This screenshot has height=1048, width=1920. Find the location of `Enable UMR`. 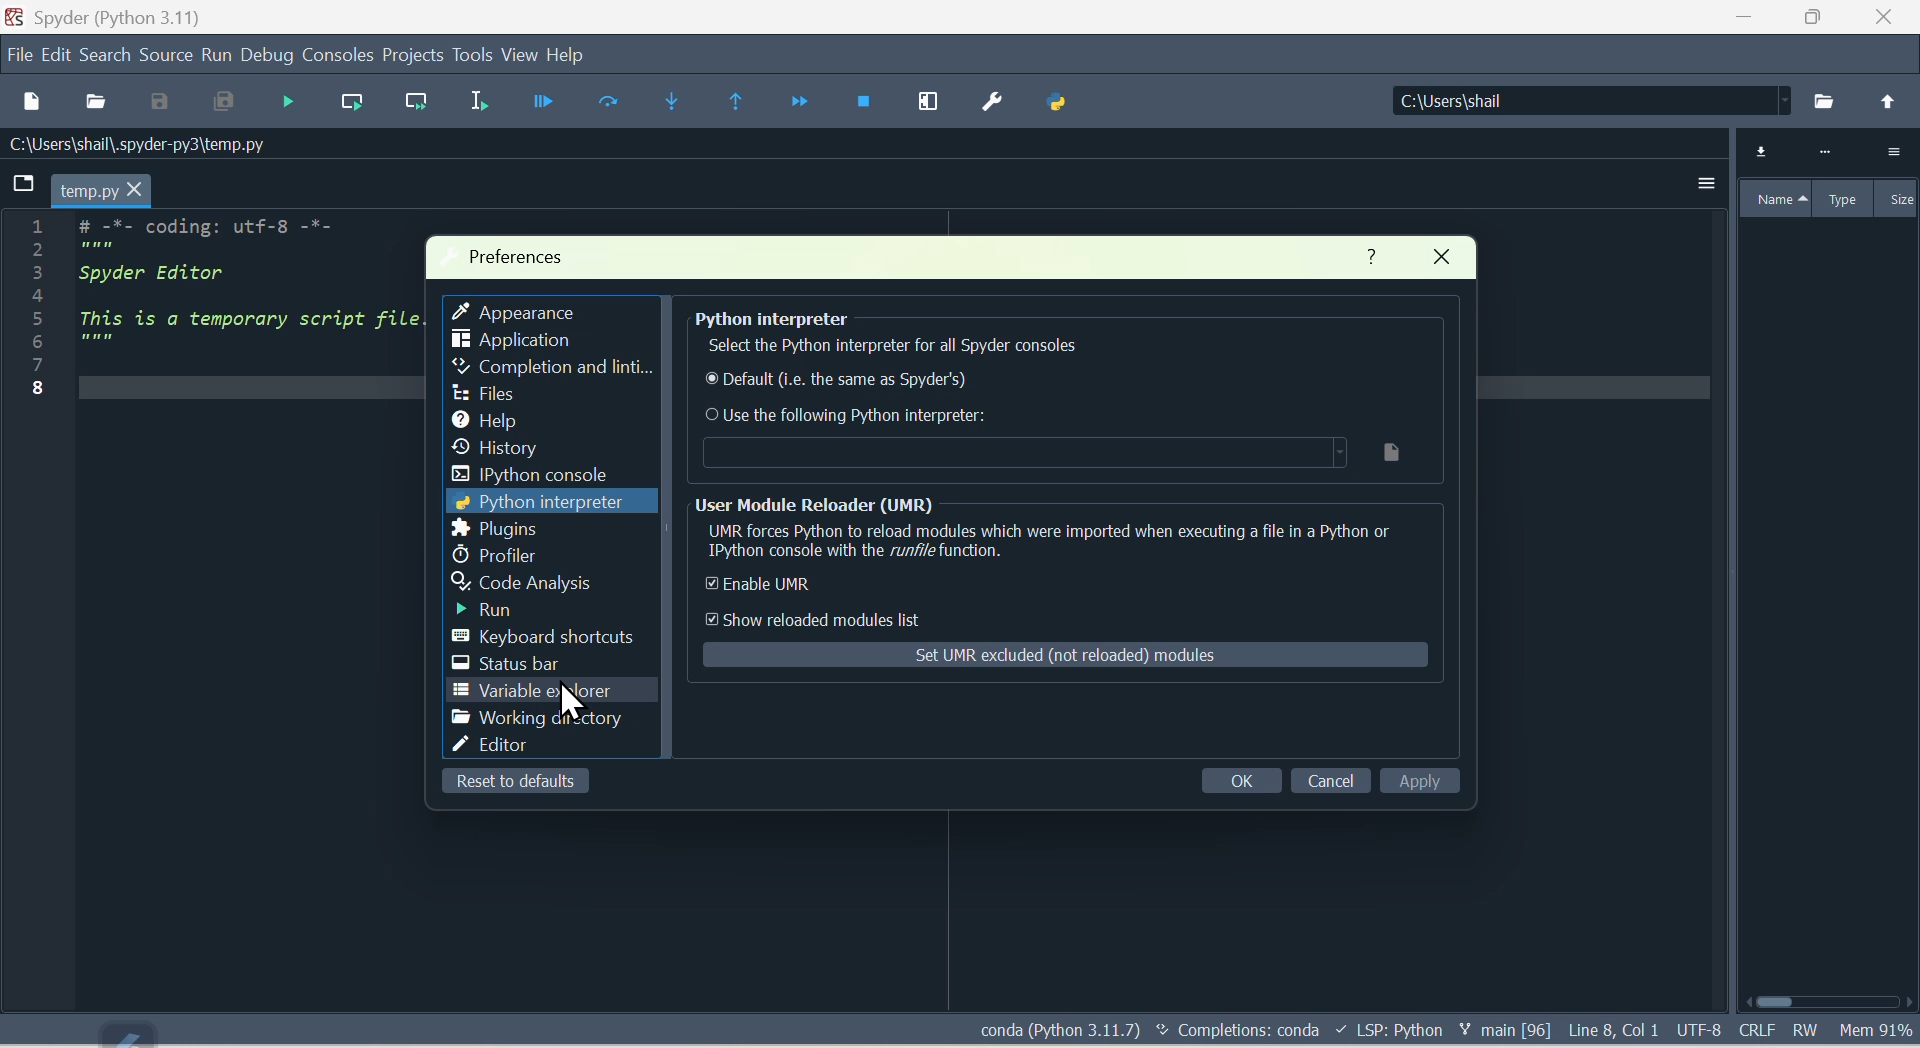

Enable UMR is located at coordinates (832, 588).